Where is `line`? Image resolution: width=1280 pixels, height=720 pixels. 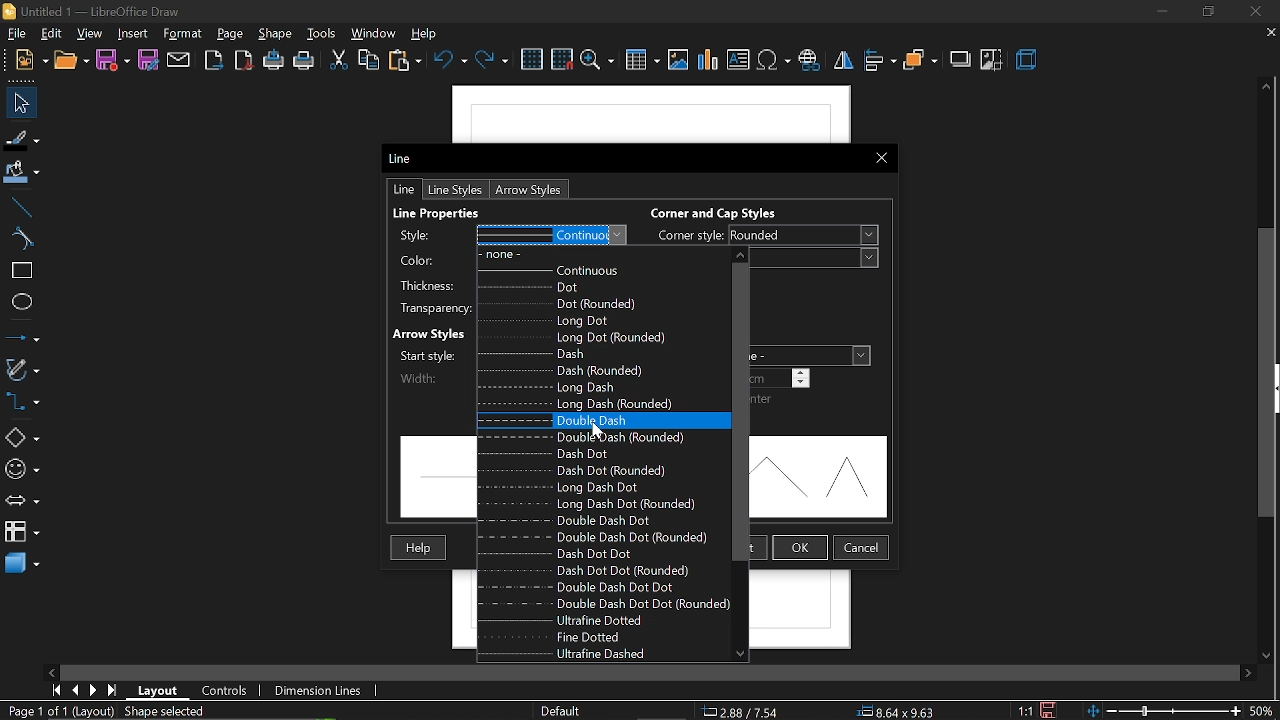
line is located at coordinates (24, 204).